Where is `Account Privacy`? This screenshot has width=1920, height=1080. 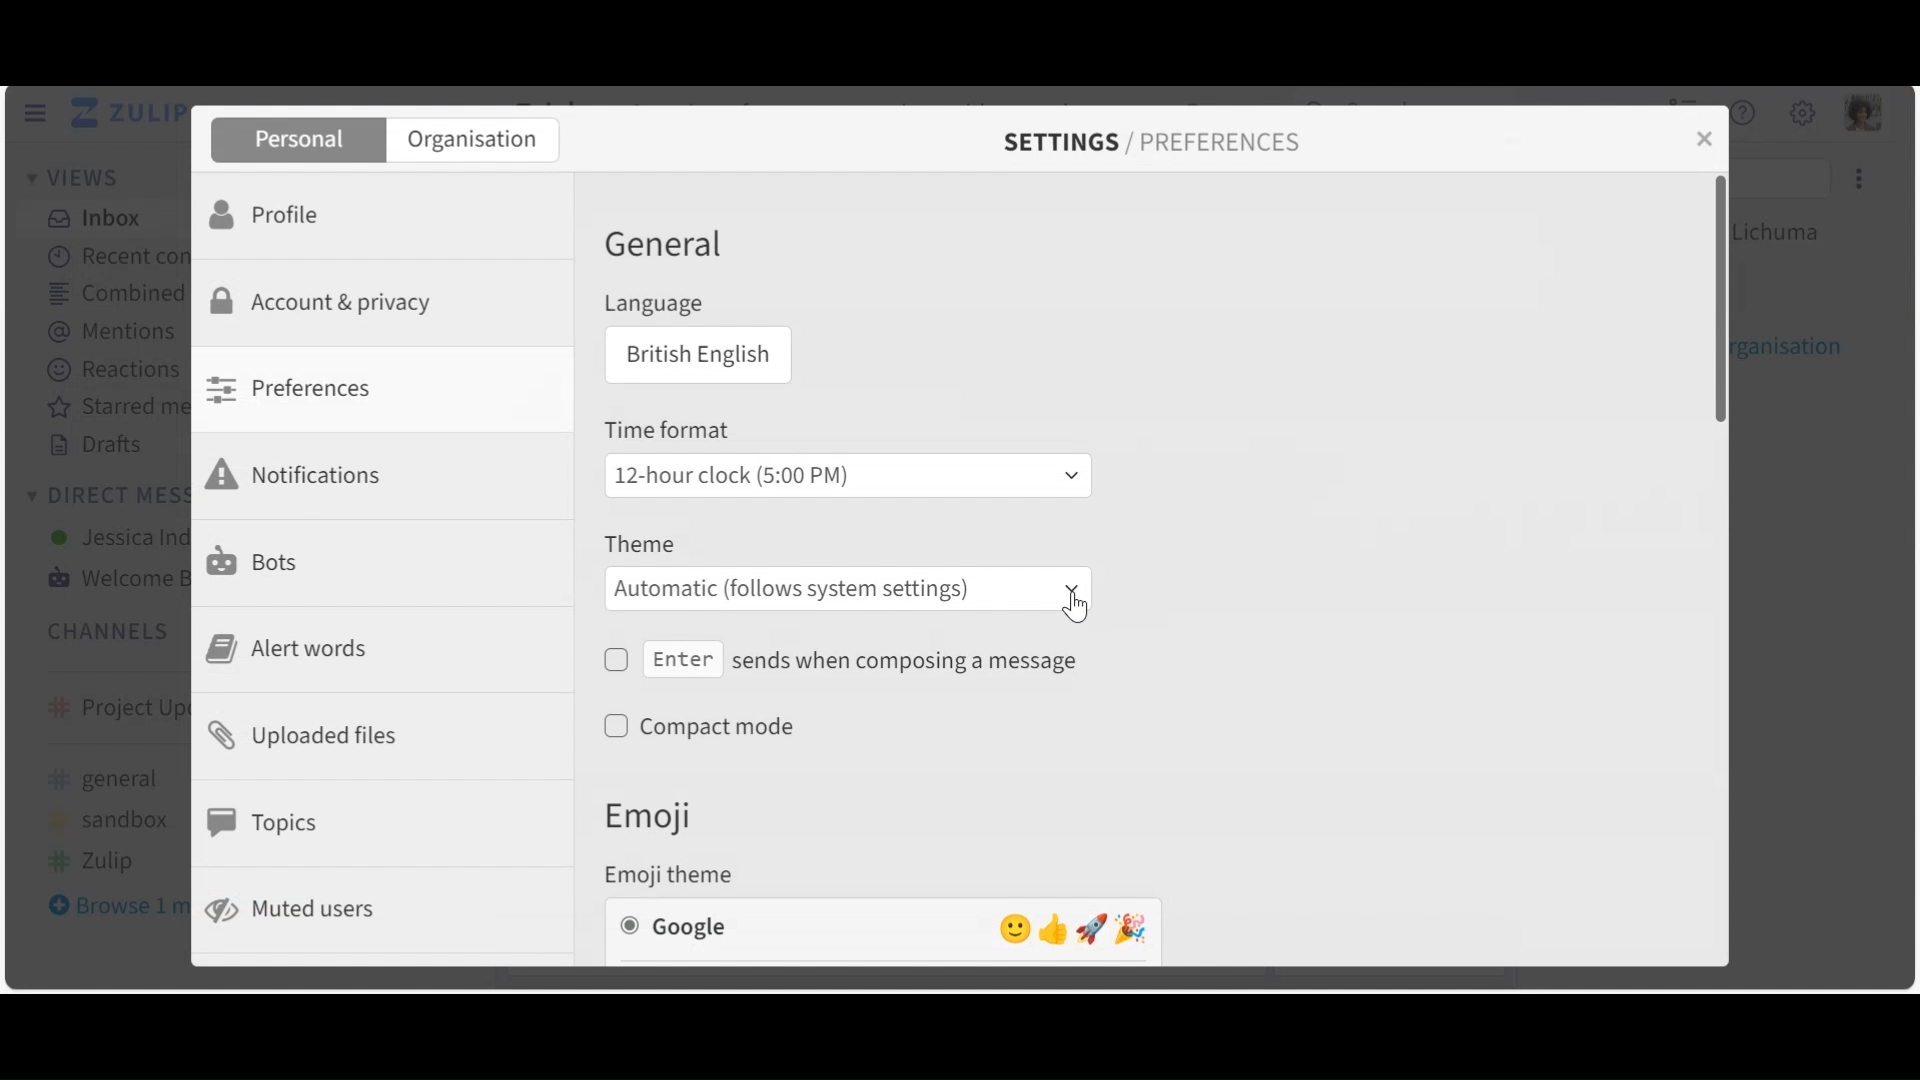
Account Privacy is located at coordinates (328, 301).